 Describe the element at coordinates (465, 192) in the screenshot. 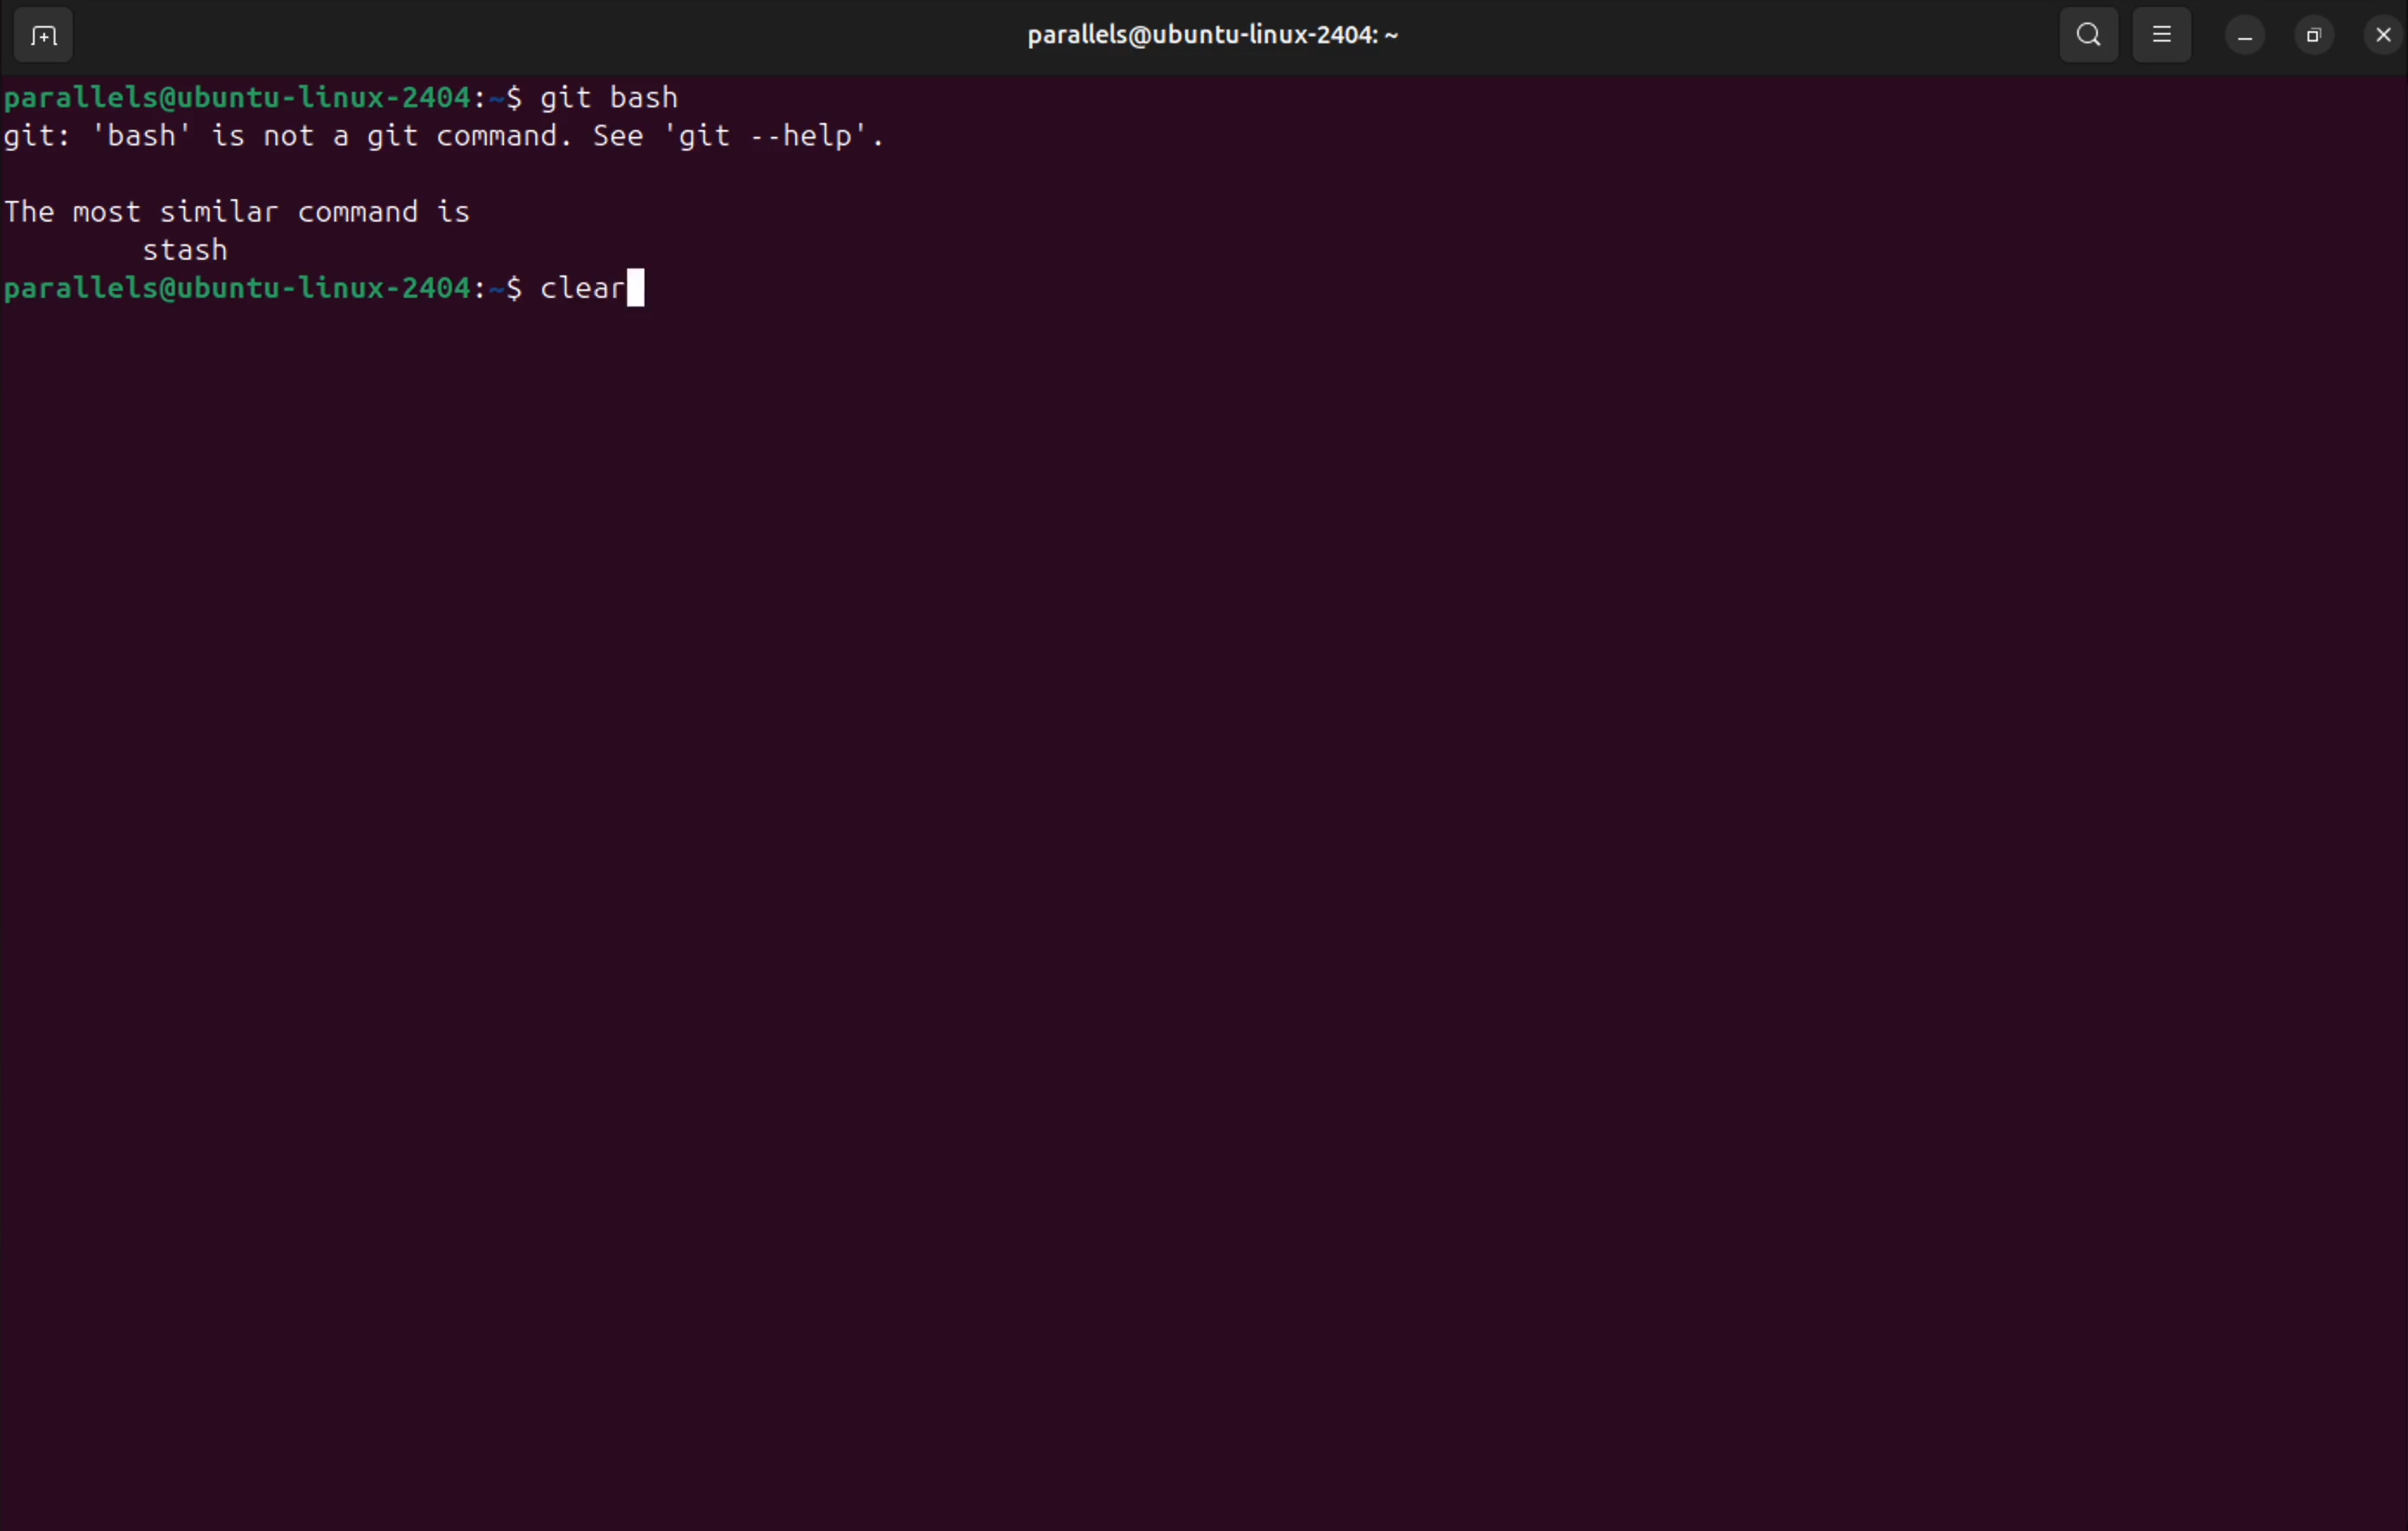

I see `invalid command` at that location.